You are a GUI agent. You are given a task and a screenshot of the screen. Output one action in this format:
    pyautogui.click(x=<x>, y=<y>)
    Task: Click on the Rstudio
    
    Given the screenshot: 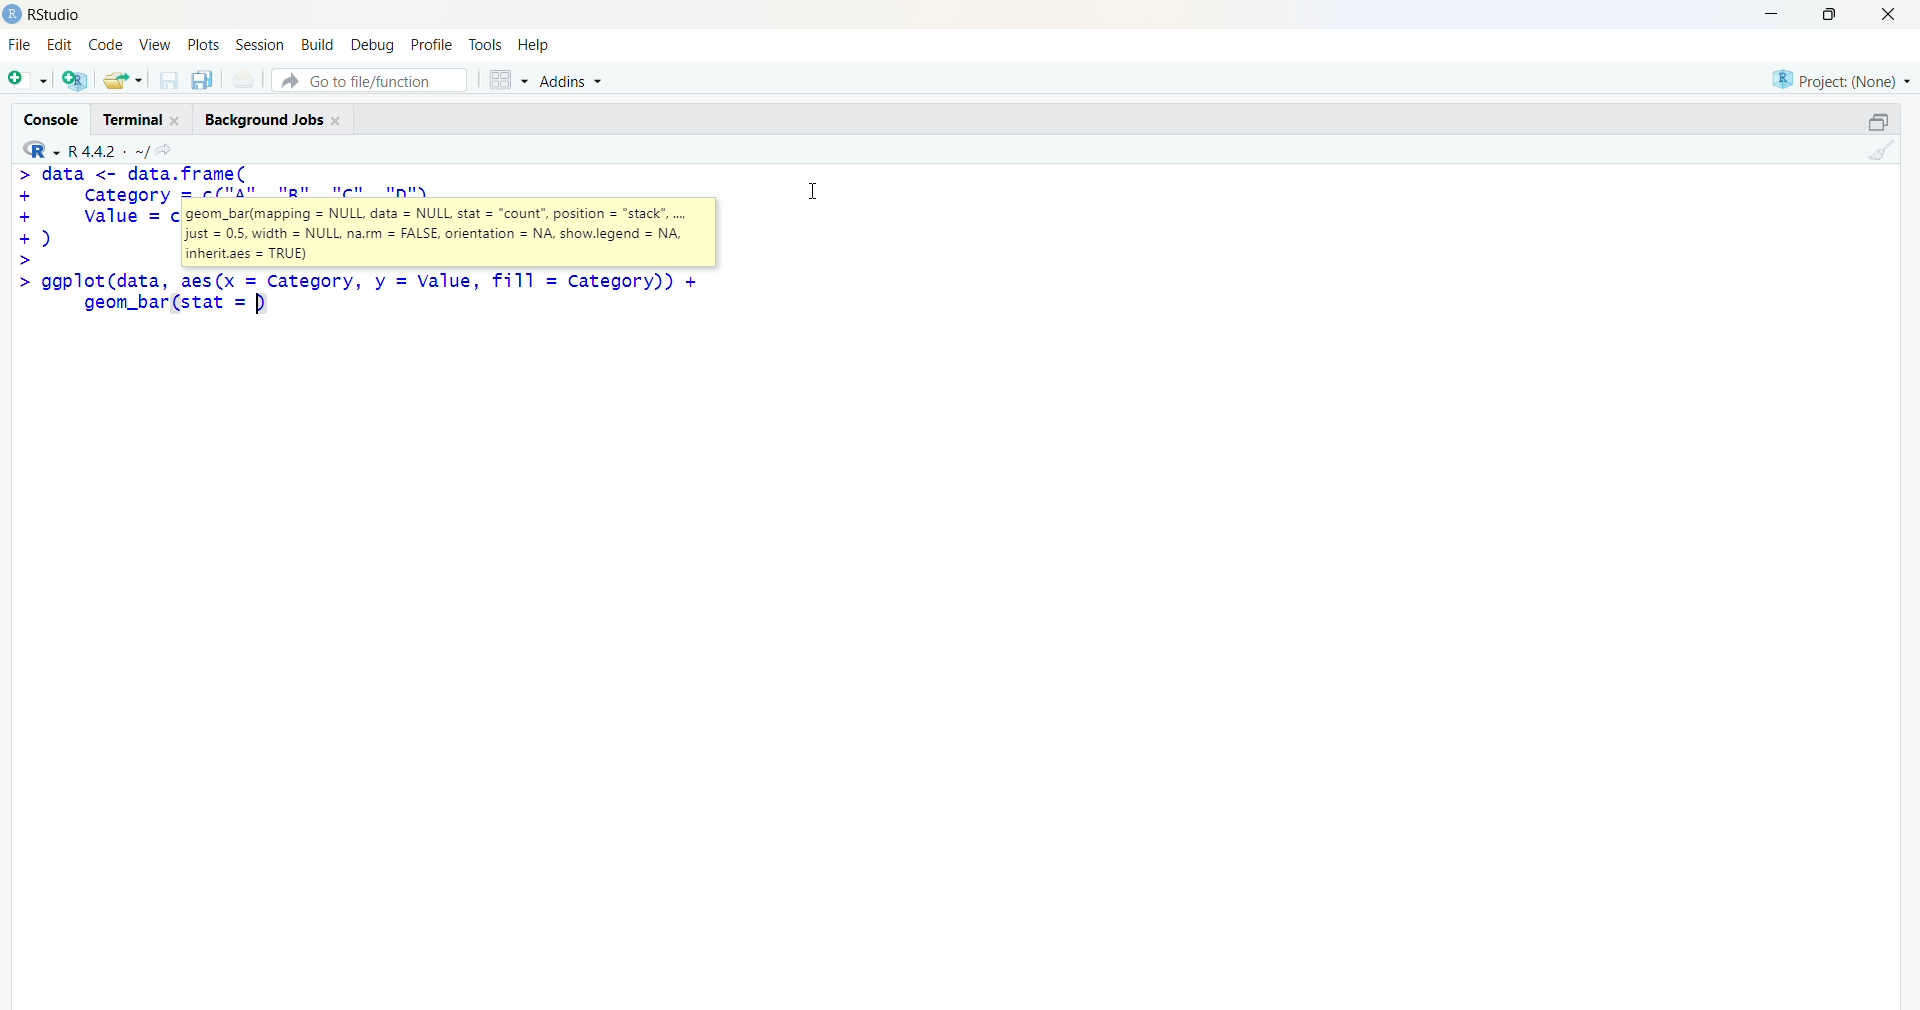 What is the action you would take?
    pyautogui.click(x=61, y=15)
    